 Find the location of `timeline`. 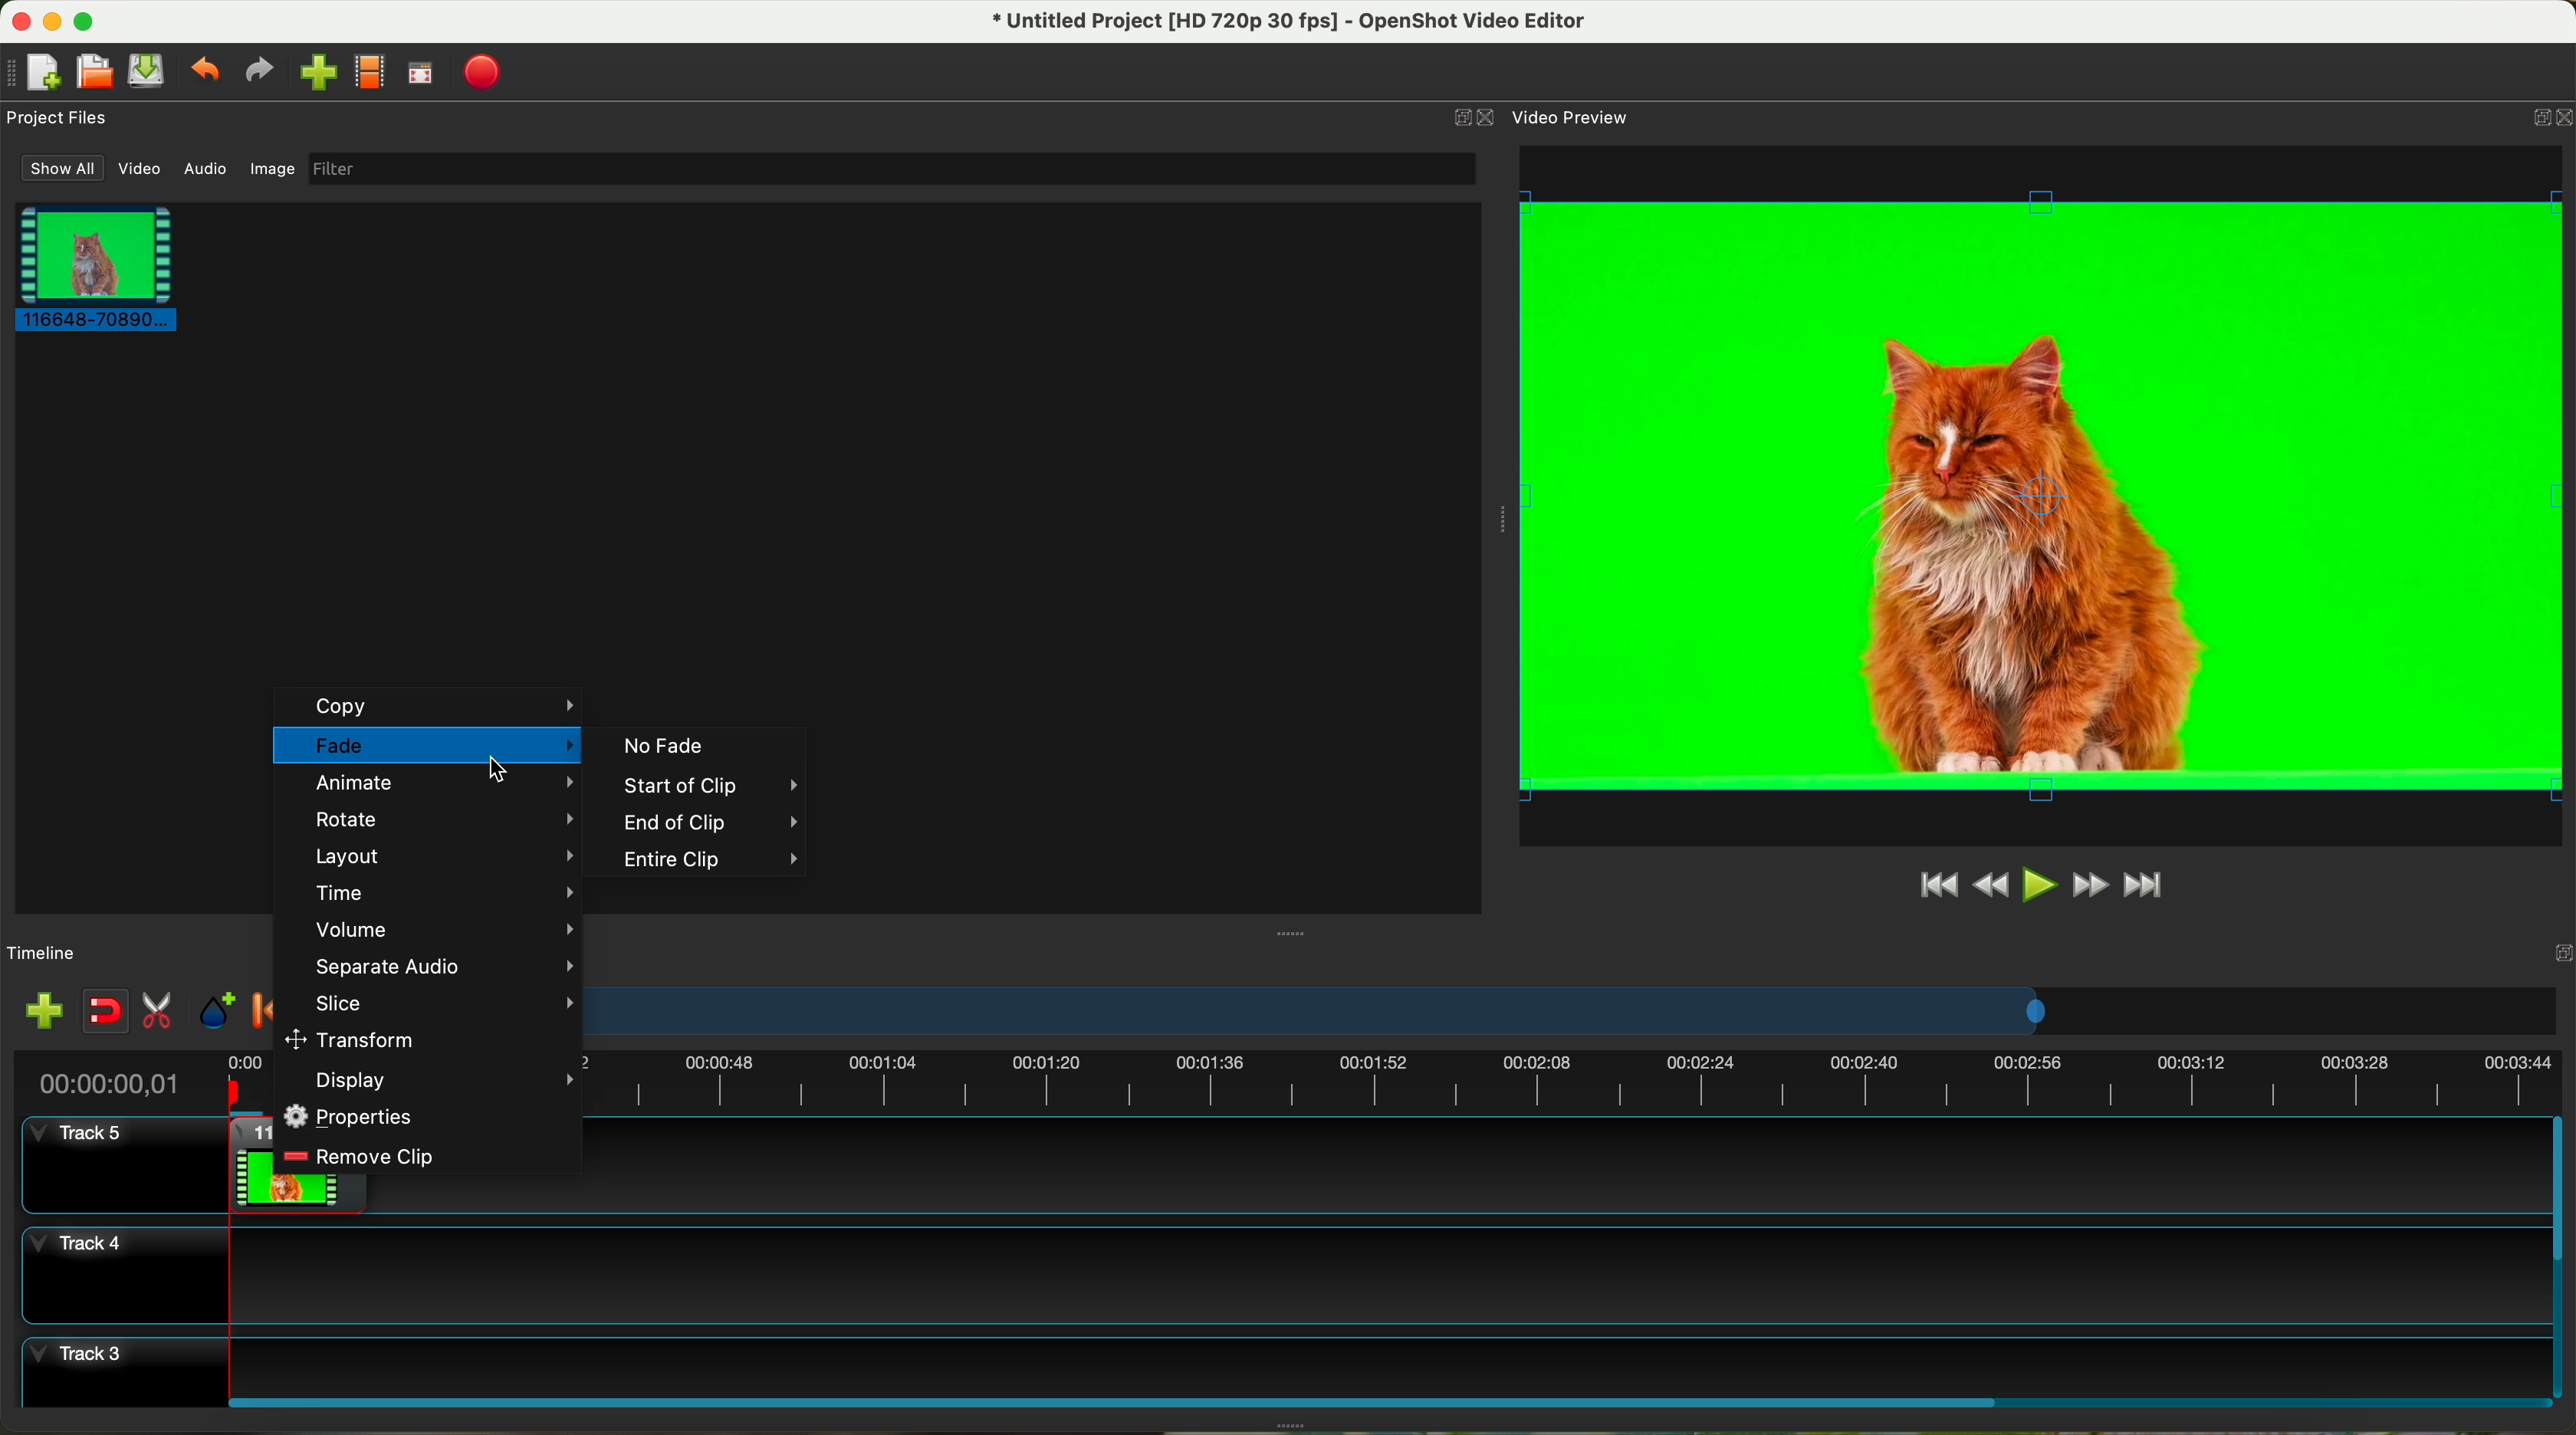

timeline is located at coordinates (1577, 1011).